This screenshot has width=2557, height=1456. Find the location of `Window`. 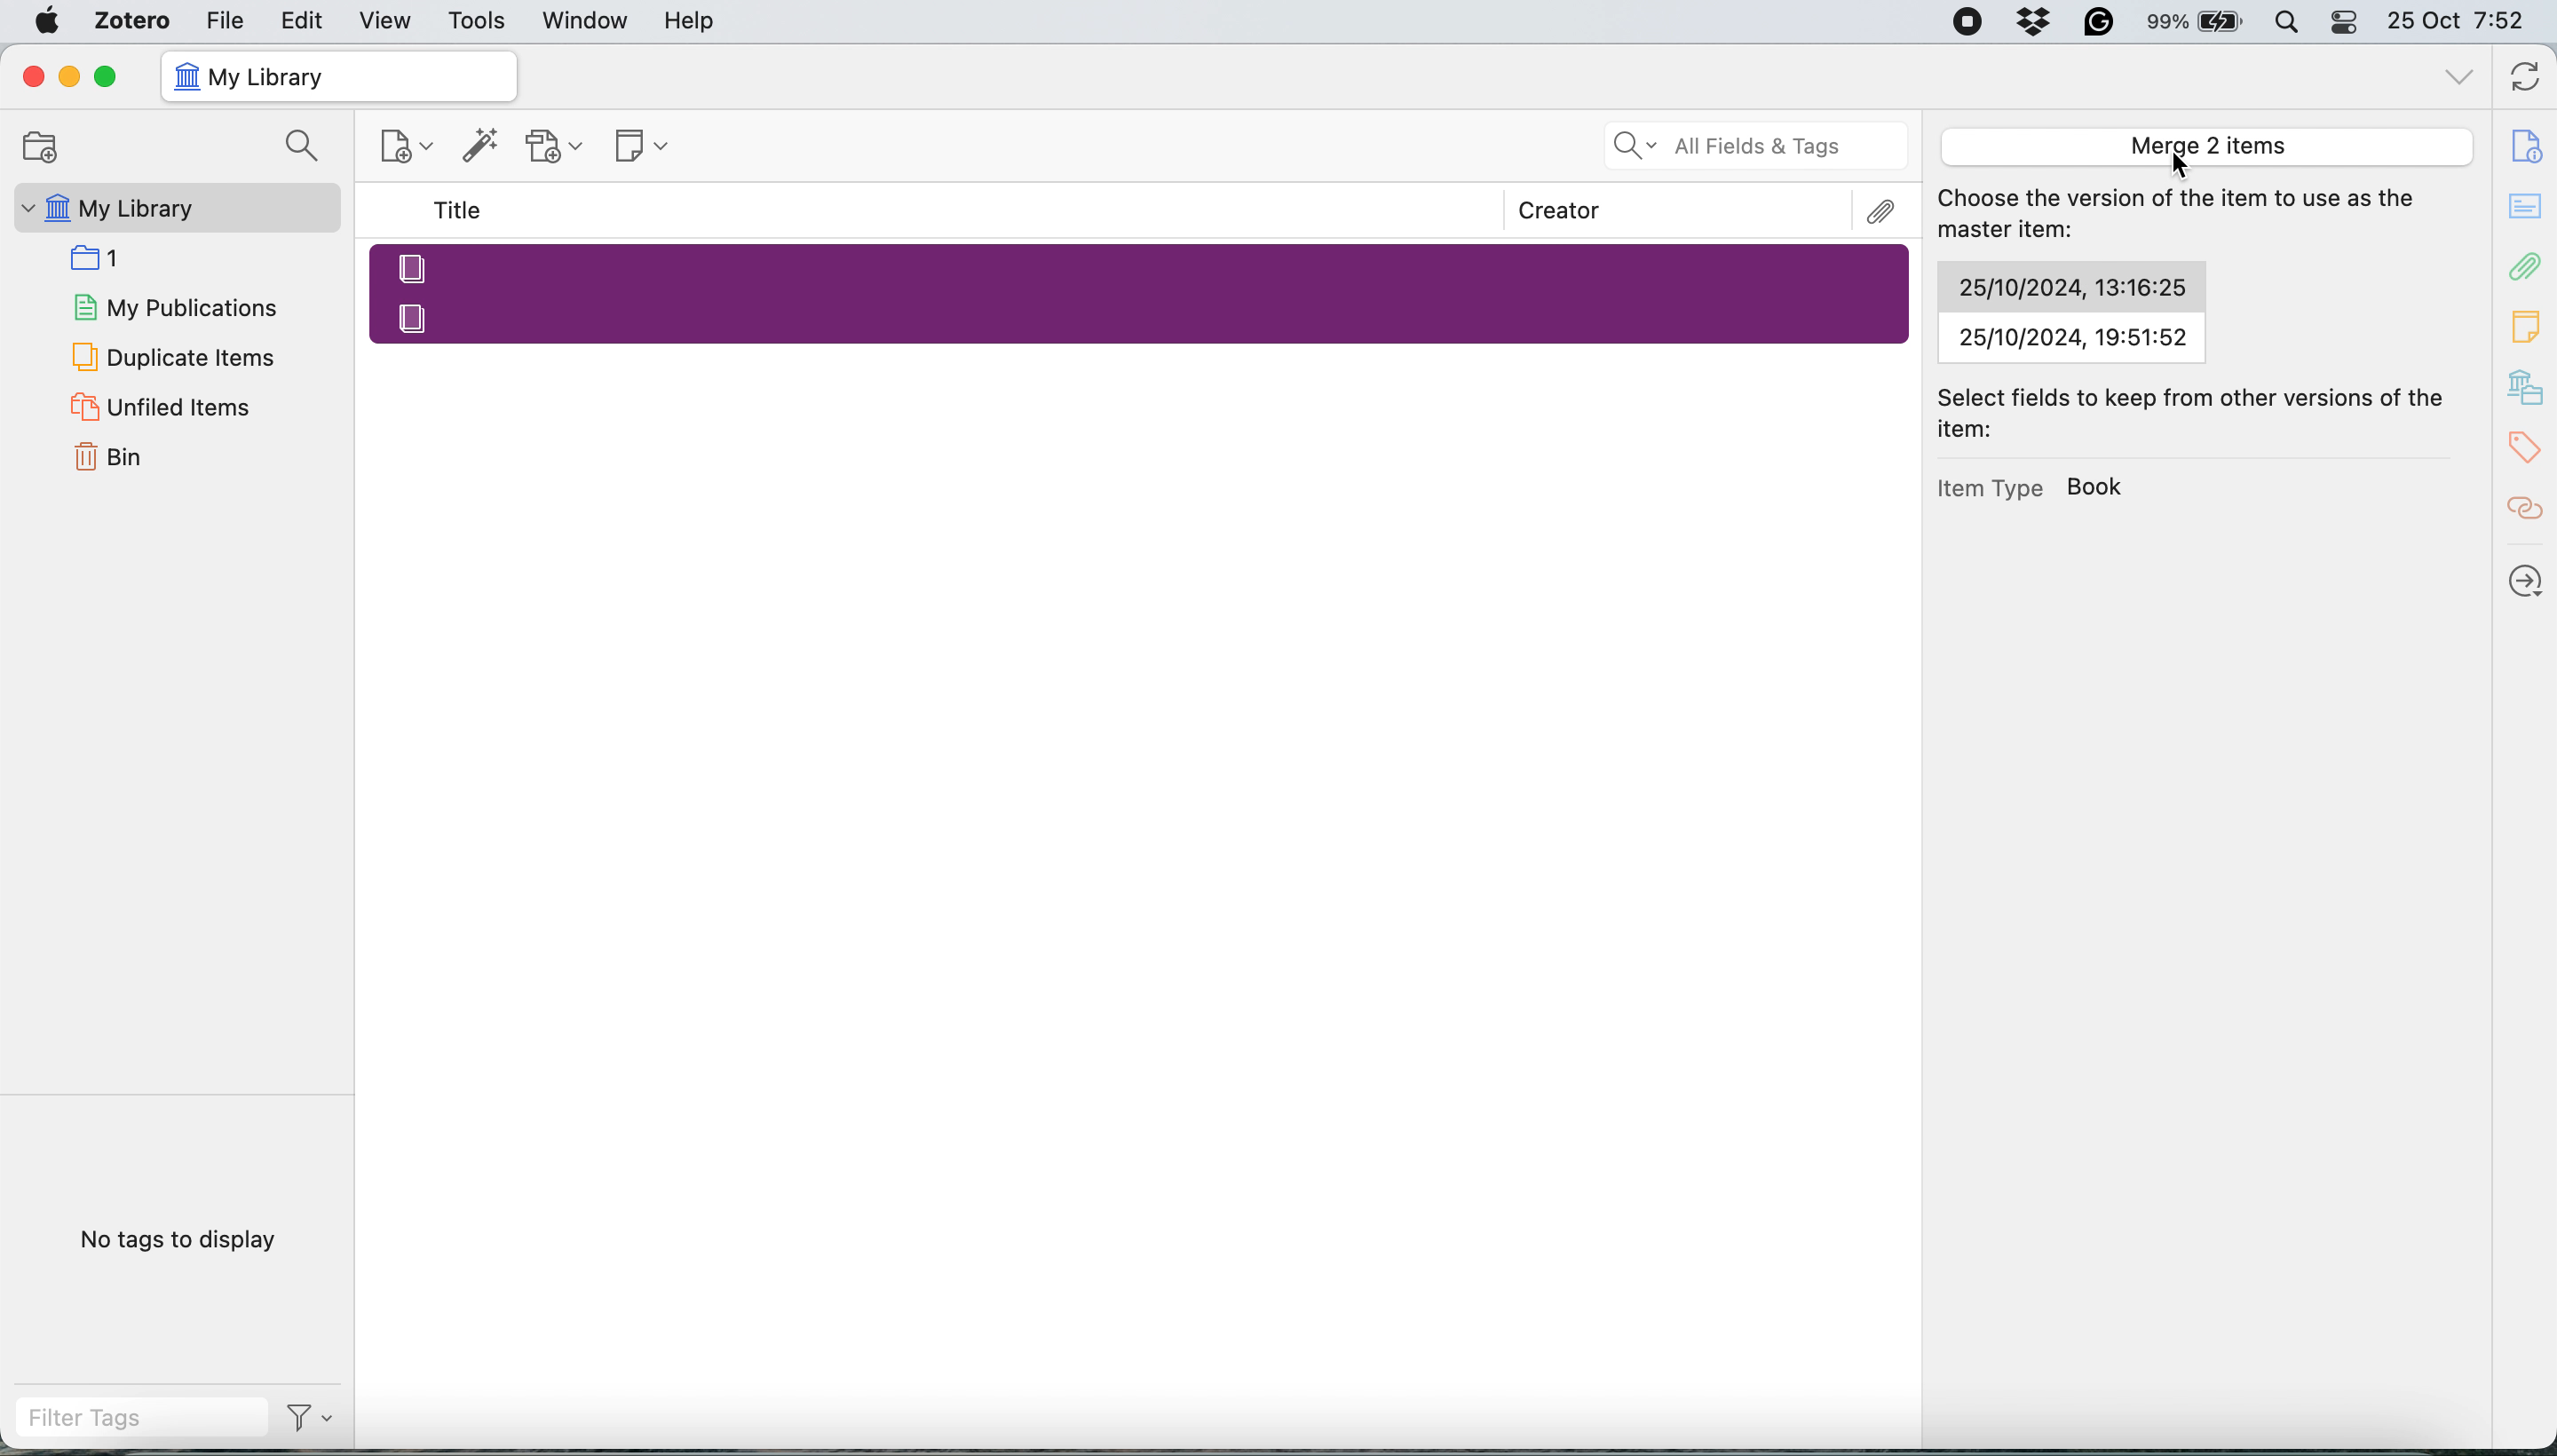

Window is located at coordinates (587, 21).